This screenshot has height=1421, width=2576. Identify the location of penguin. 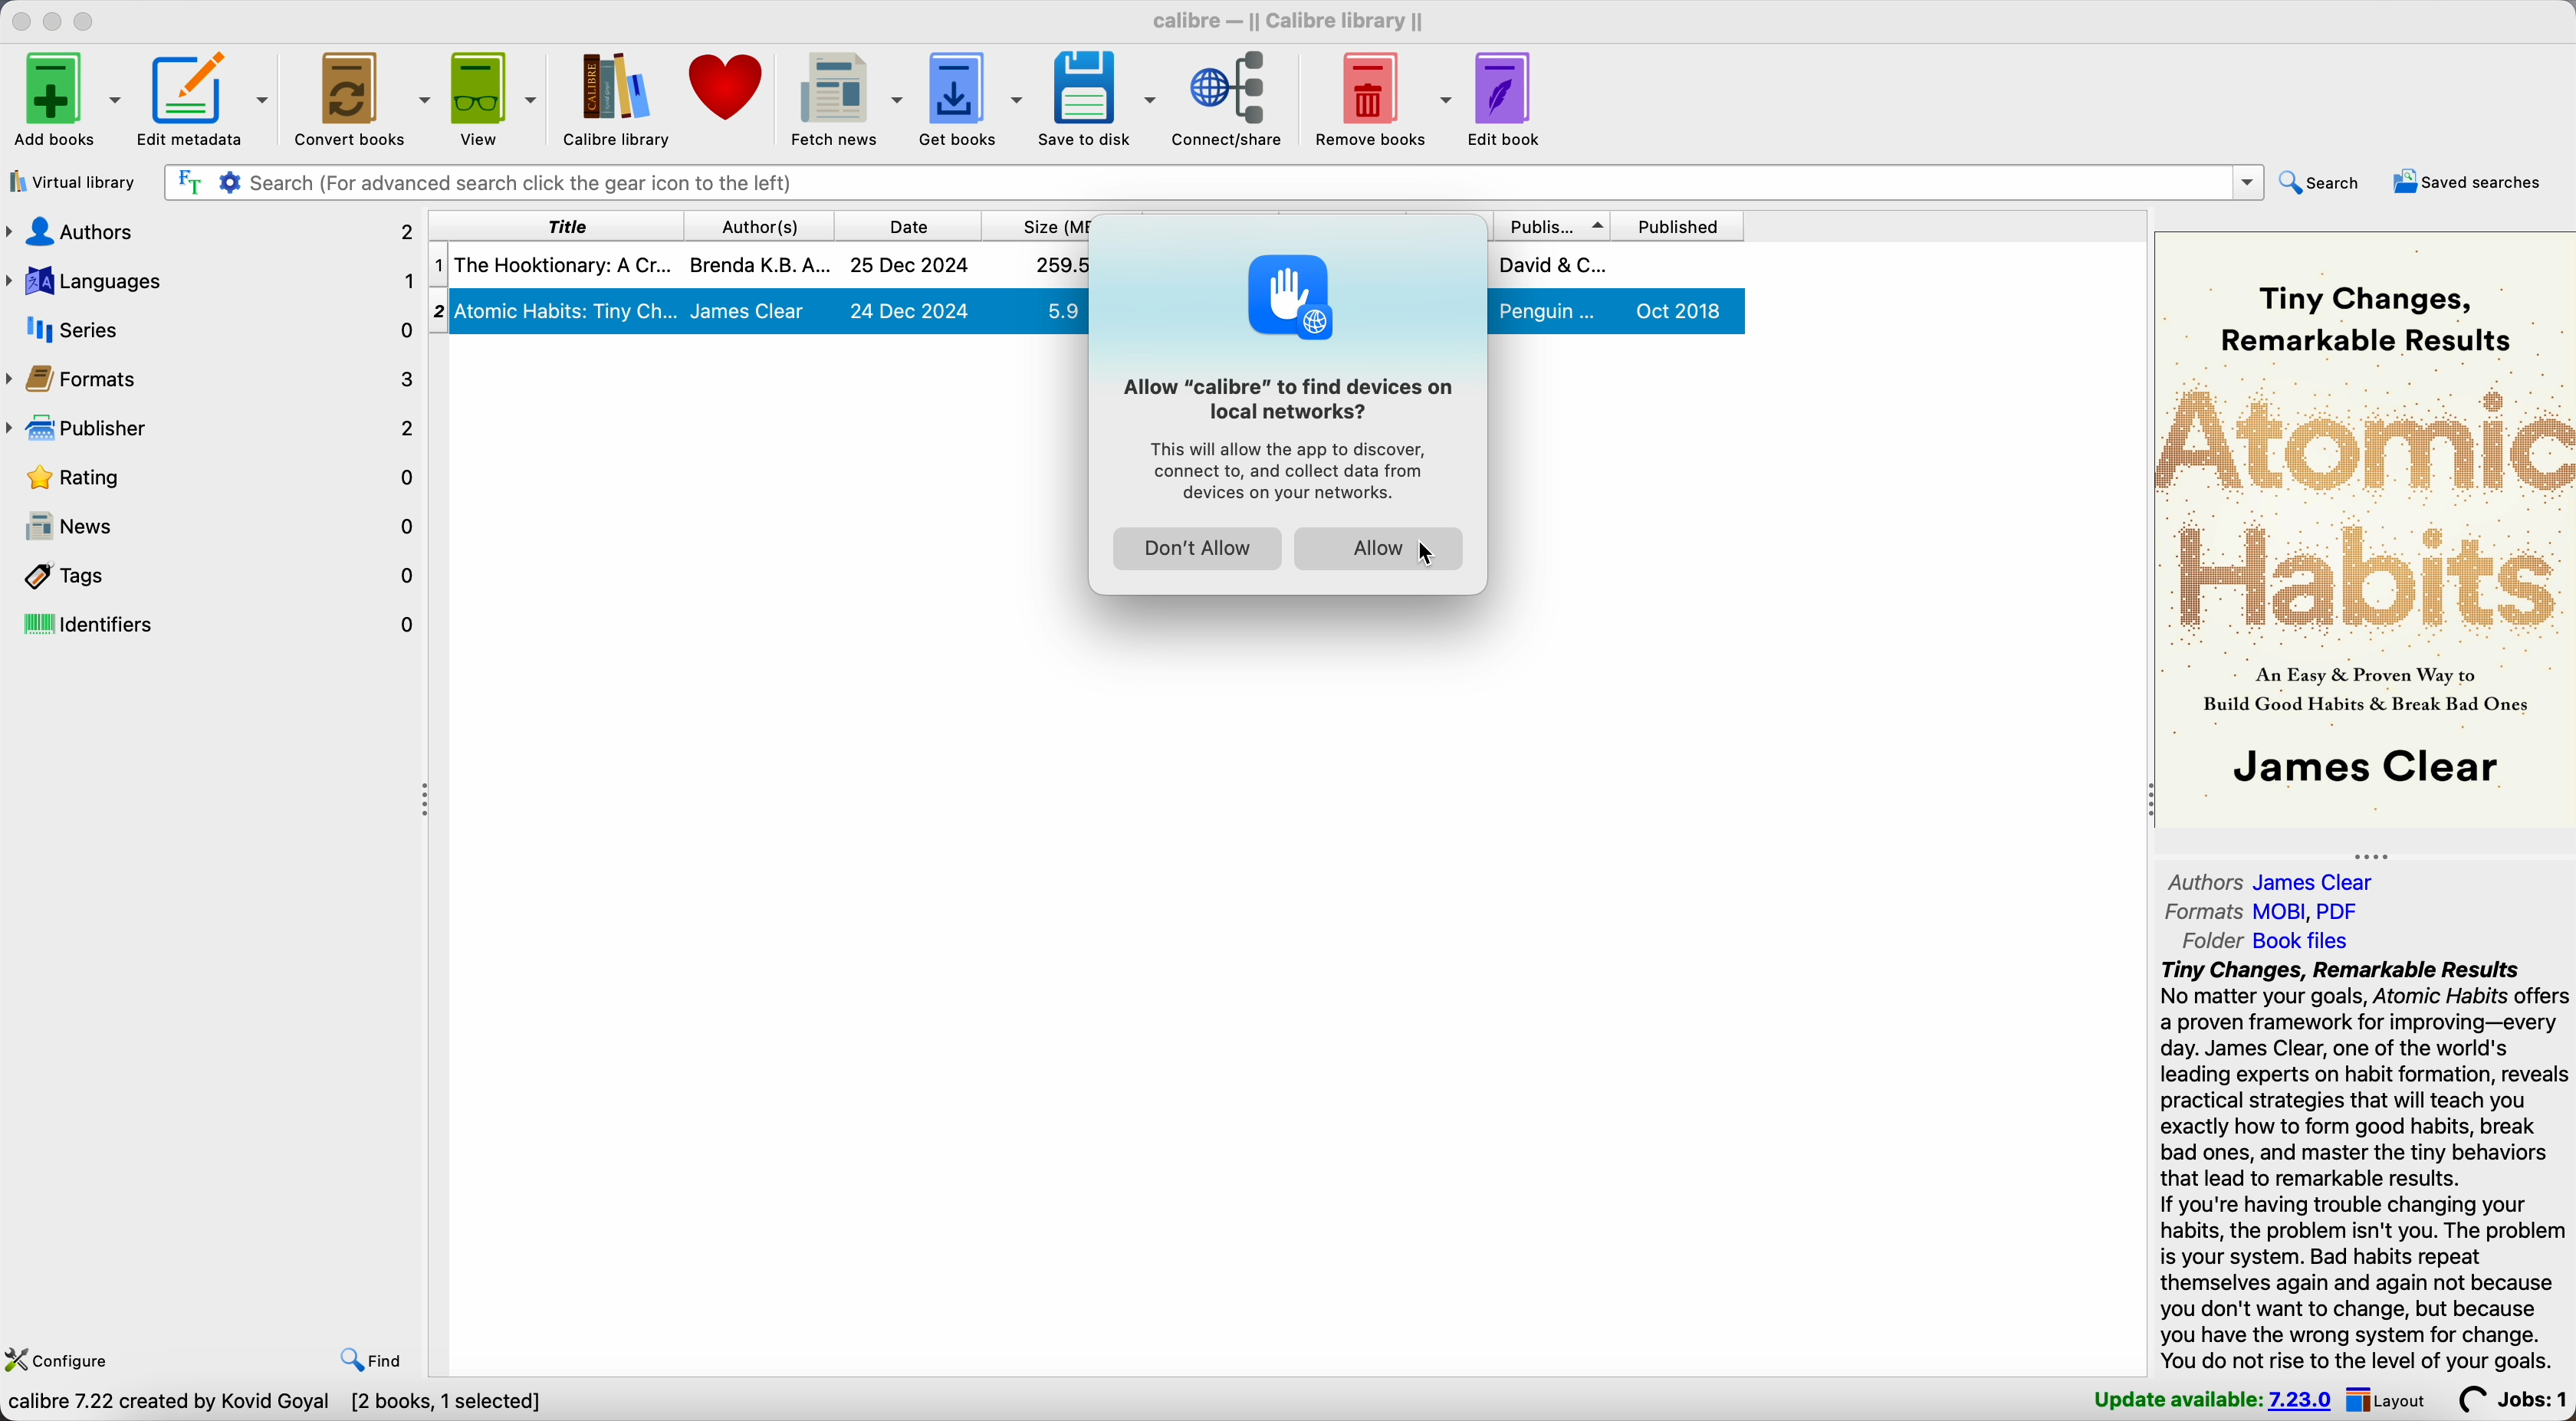
(1547, 310).